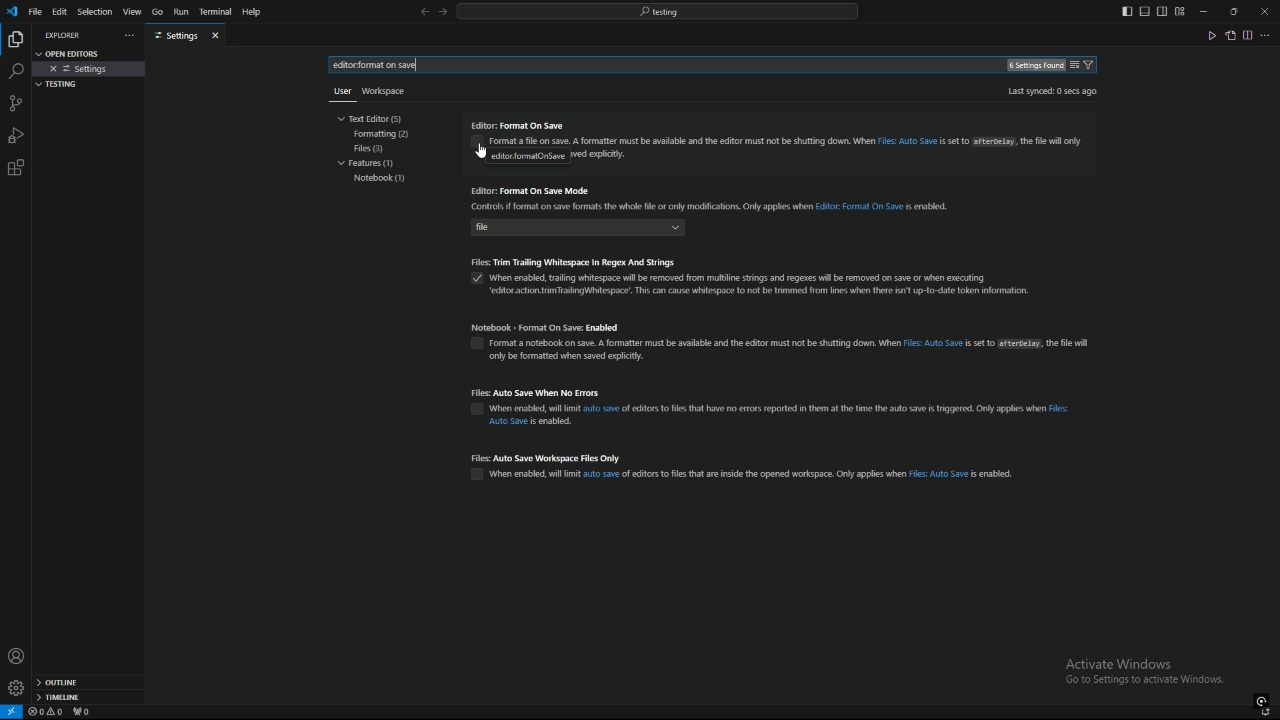 Image resolution: width=1280 pixels, height=720 pixels. Describe the element at coordinates (380, 179) in the screenshot. I see `notebook` at that location.